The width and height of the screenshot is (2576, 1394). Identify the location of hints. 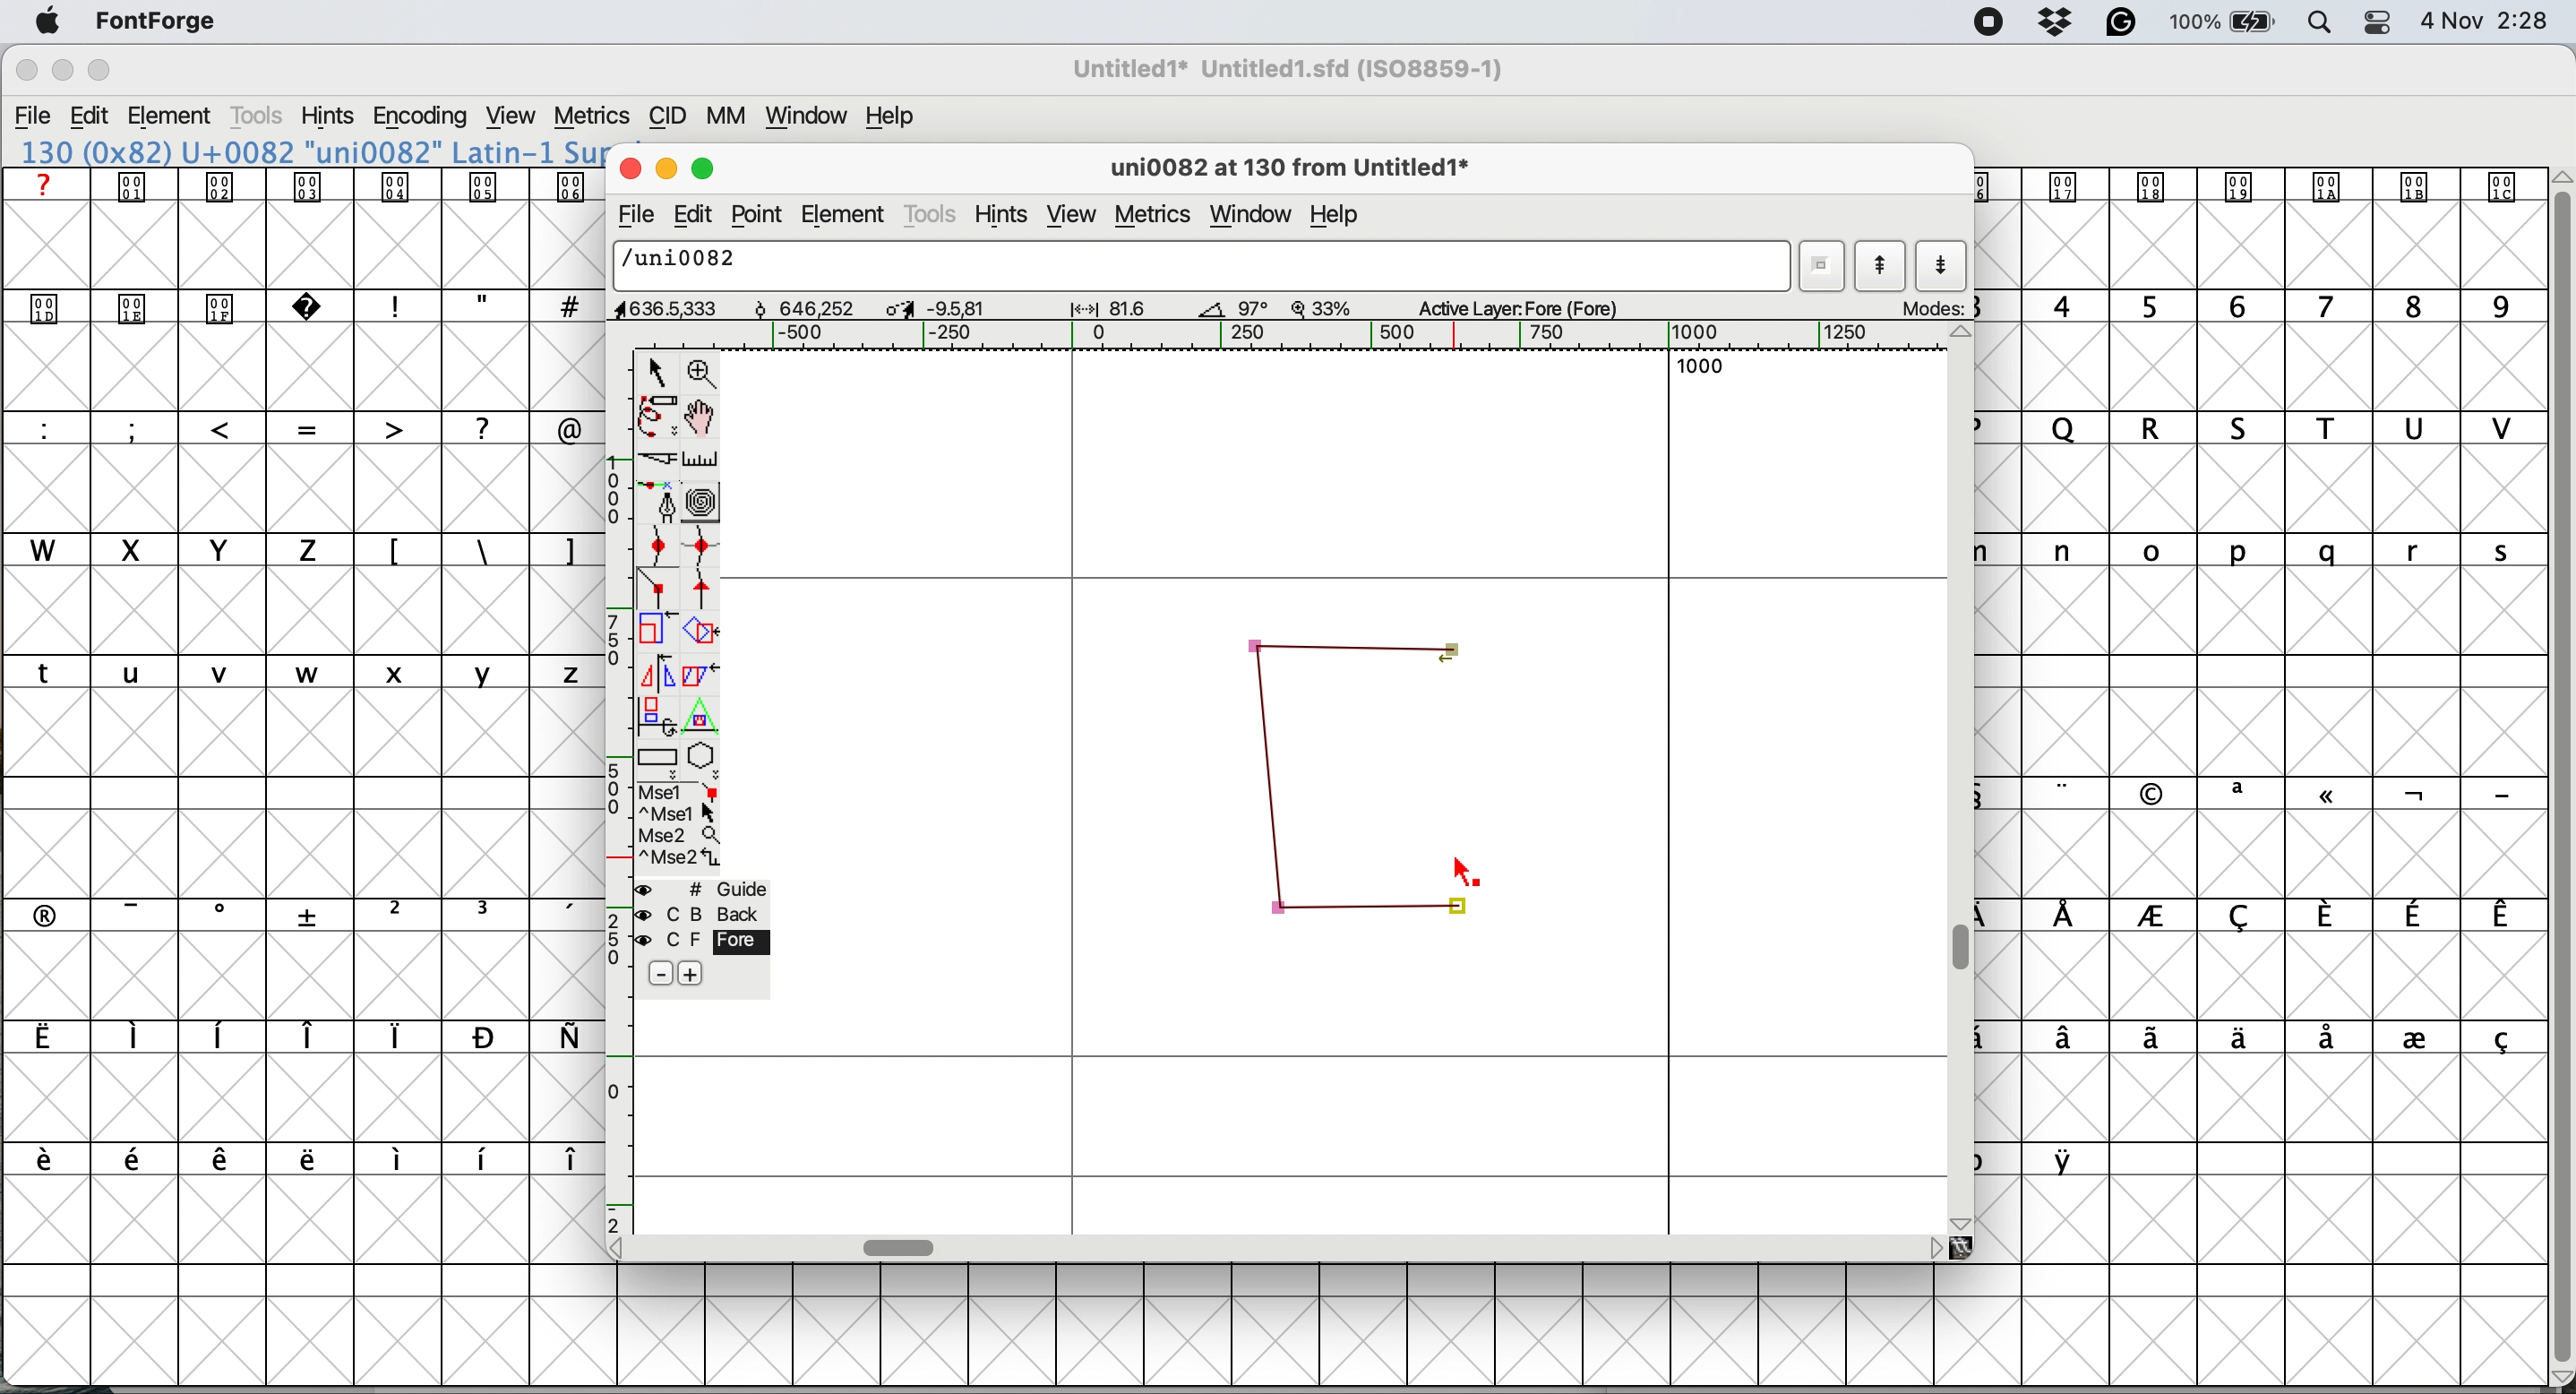
(1003, 217).